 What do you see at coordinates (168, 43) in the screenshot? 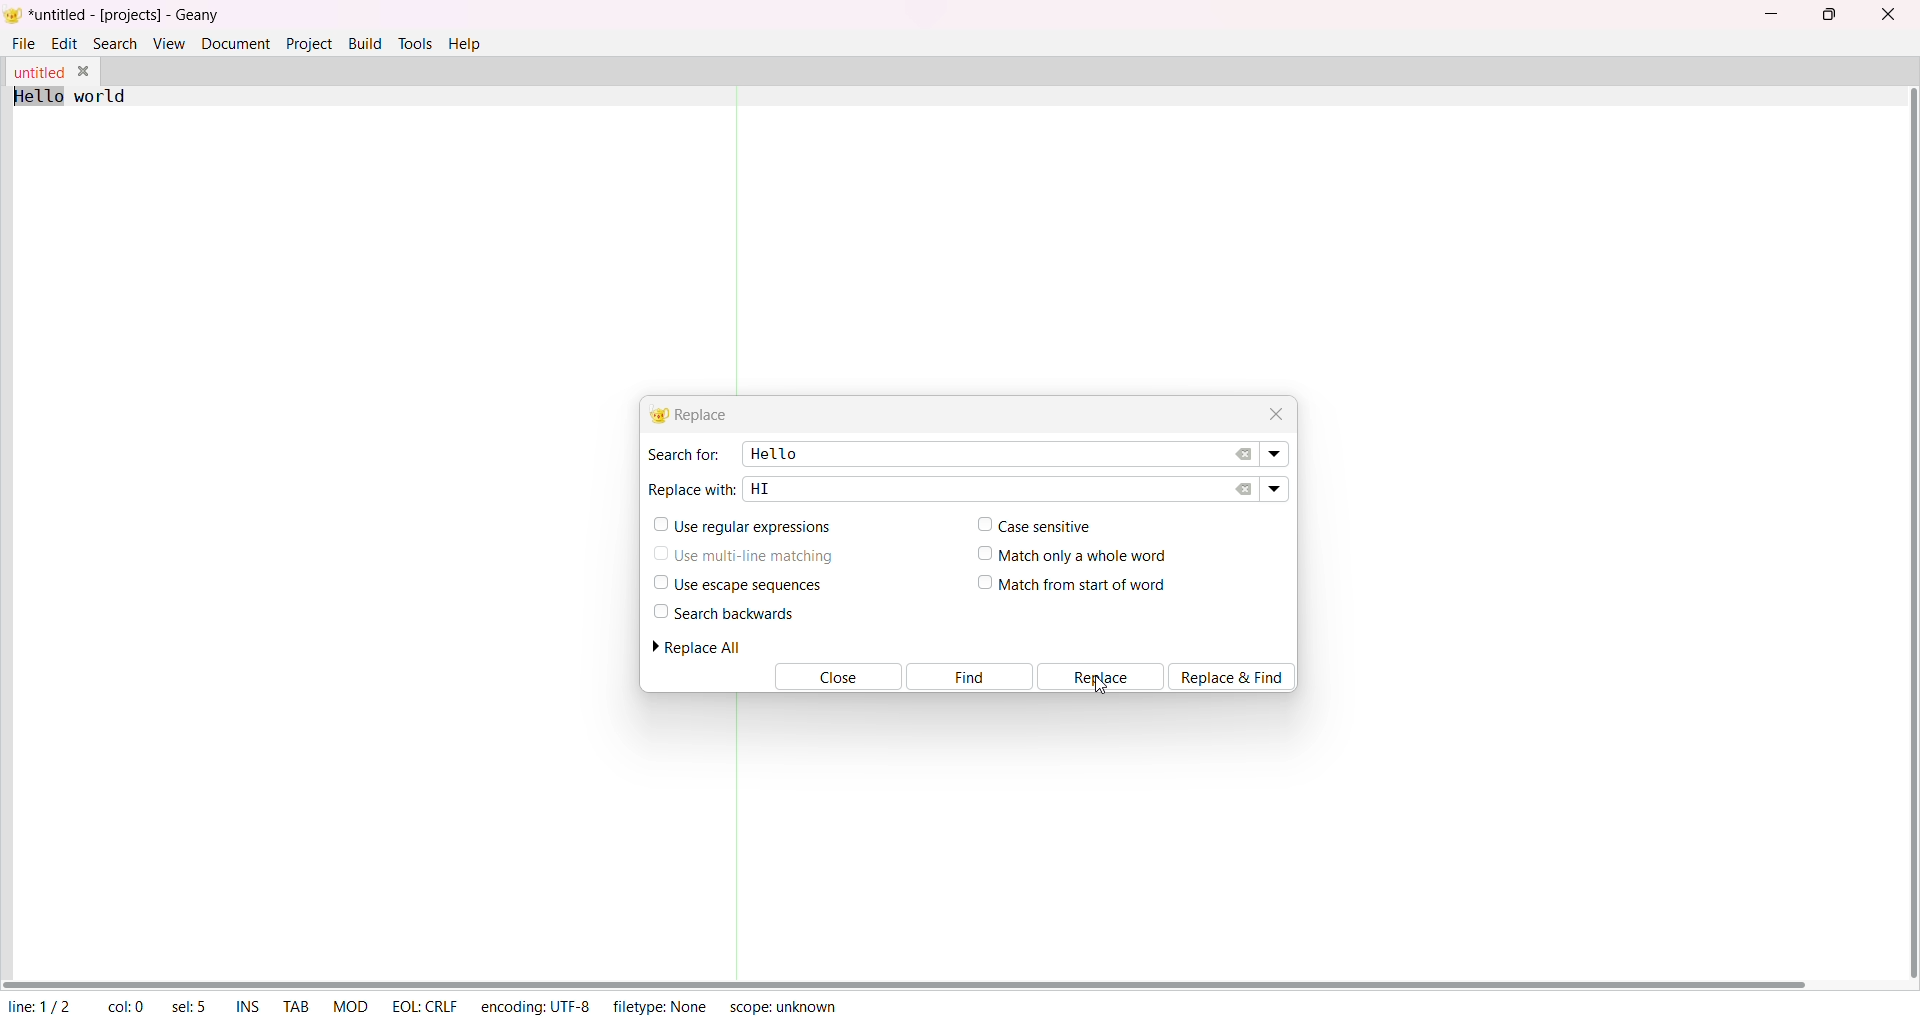
I see `view` at bounding box center [168, 43].